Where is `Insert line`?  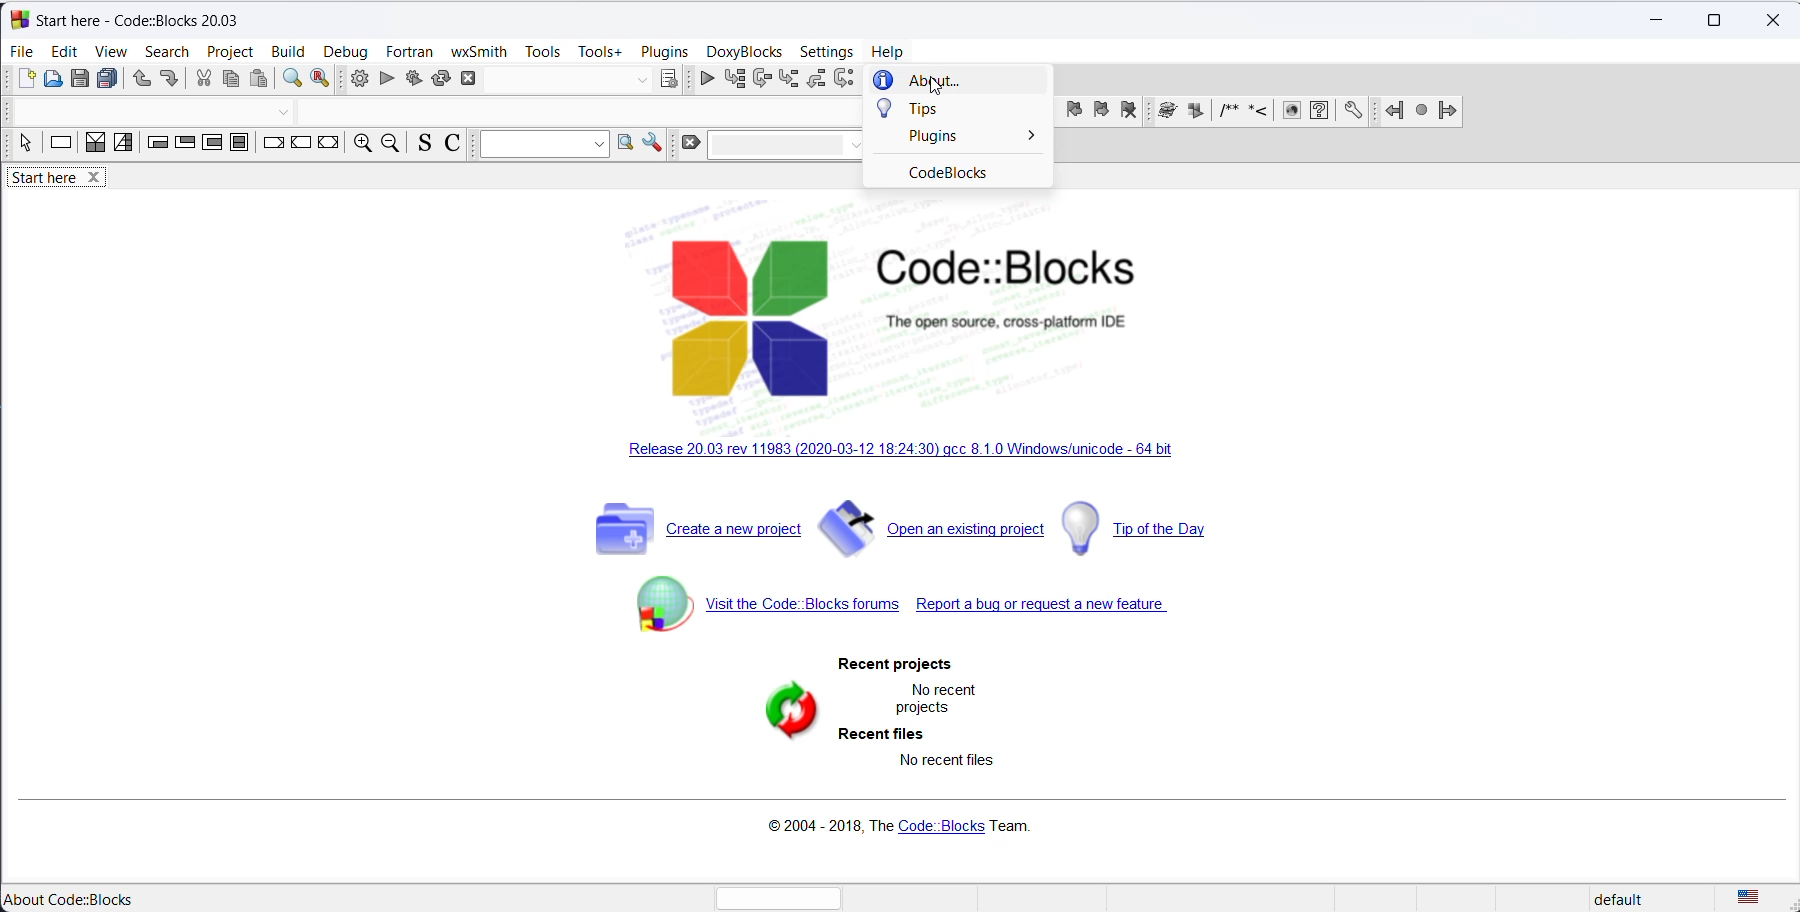 Insert line is located at coordinates (1262, 111).